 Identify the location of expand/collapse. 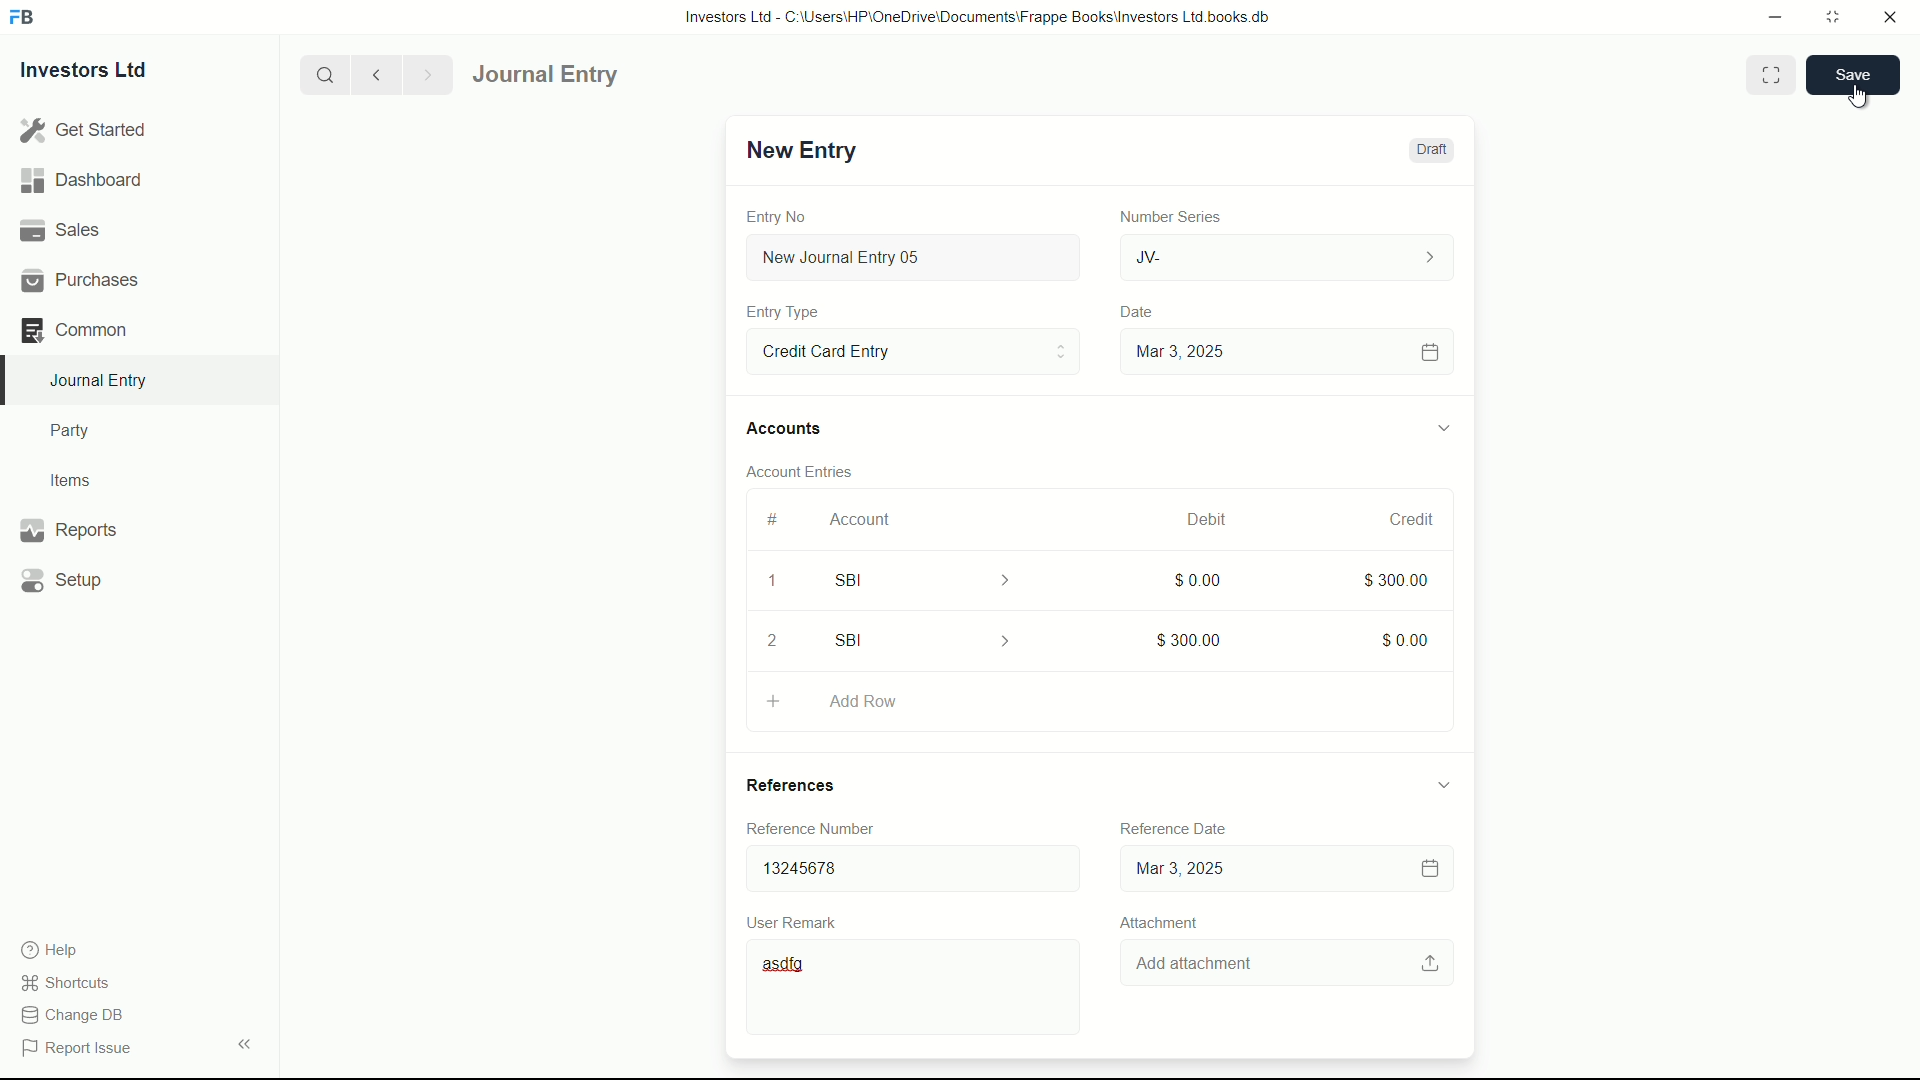
(244, 1042).